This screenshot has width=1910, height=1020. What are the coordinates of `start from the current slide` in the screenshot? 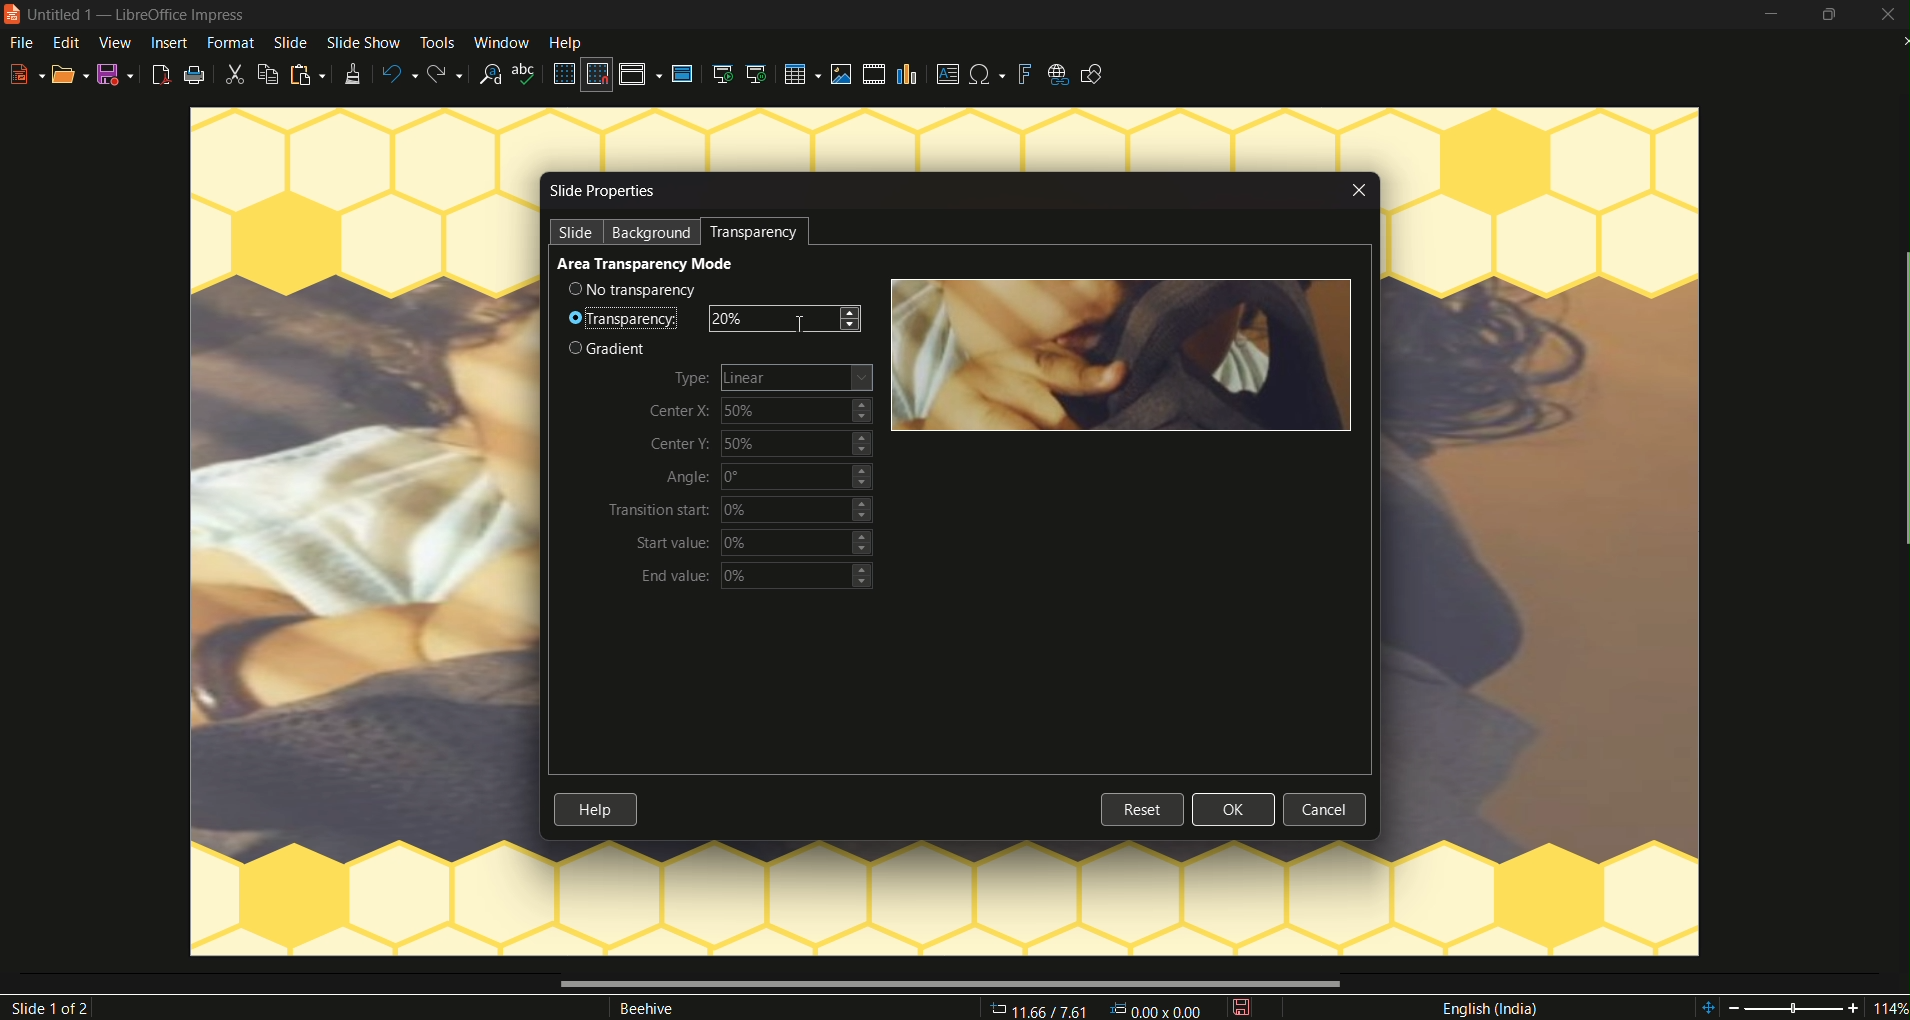 It's located at (760, 75).